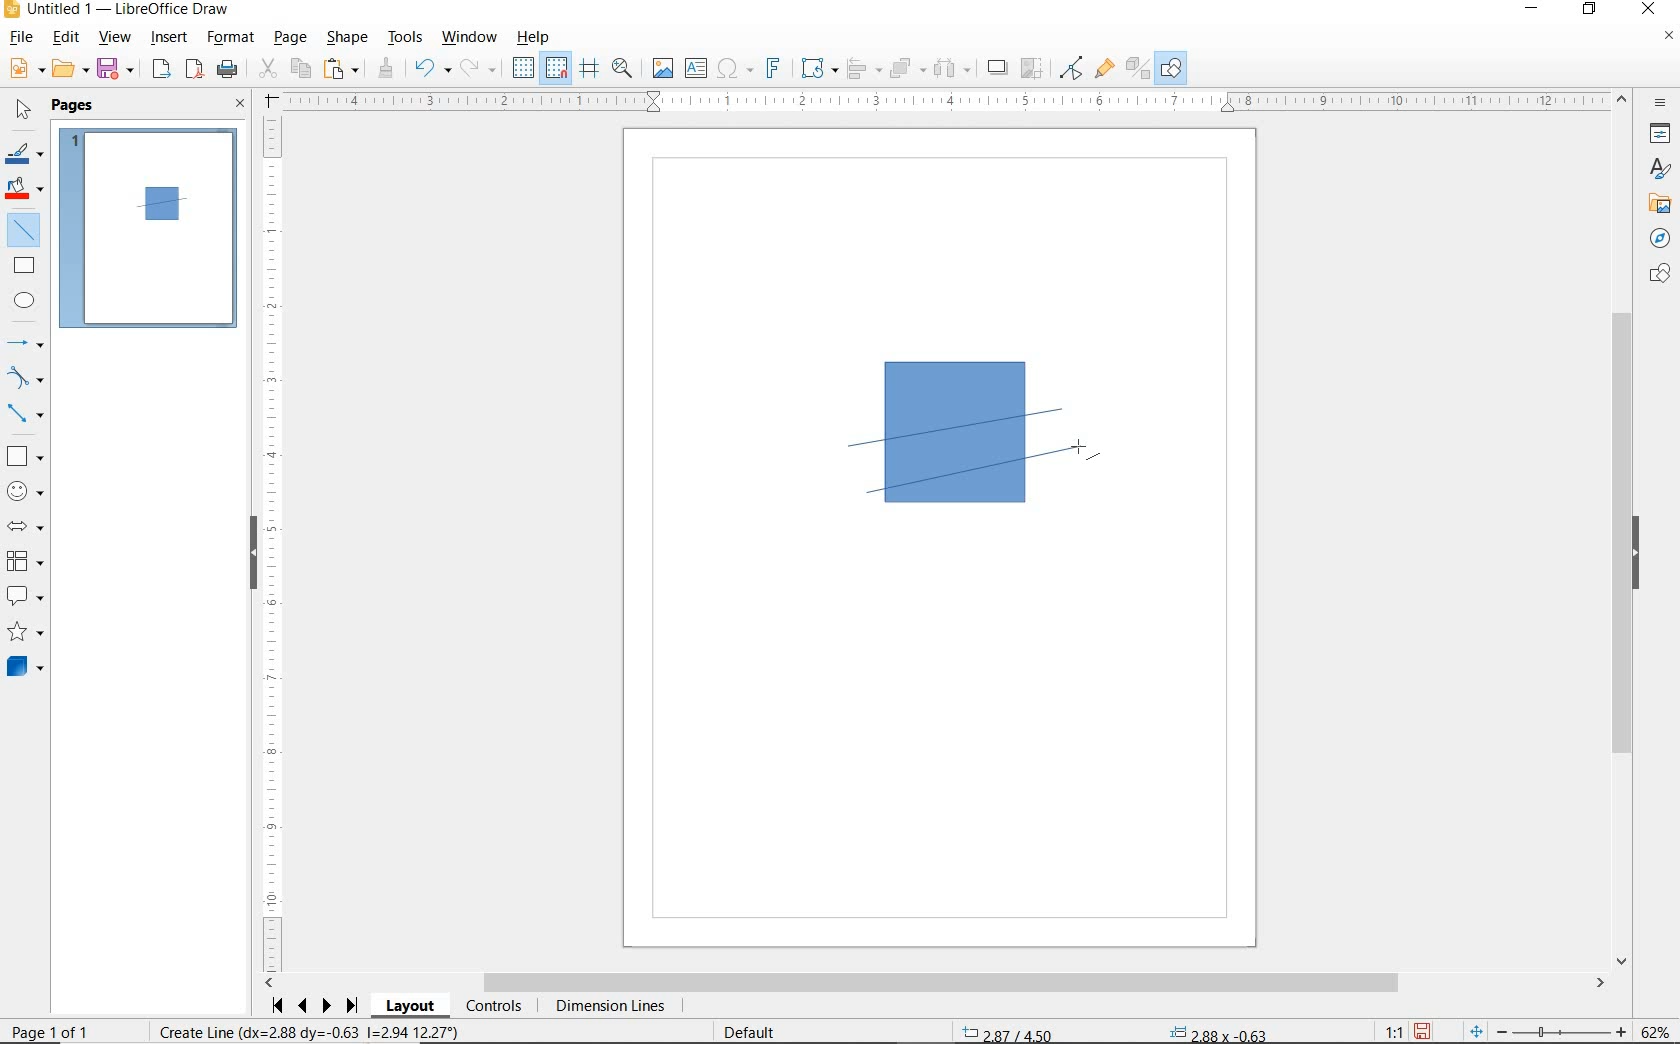 The height and width of the screenshot is (1044, 1680). I want to click on PAGES, so click(75, 107).